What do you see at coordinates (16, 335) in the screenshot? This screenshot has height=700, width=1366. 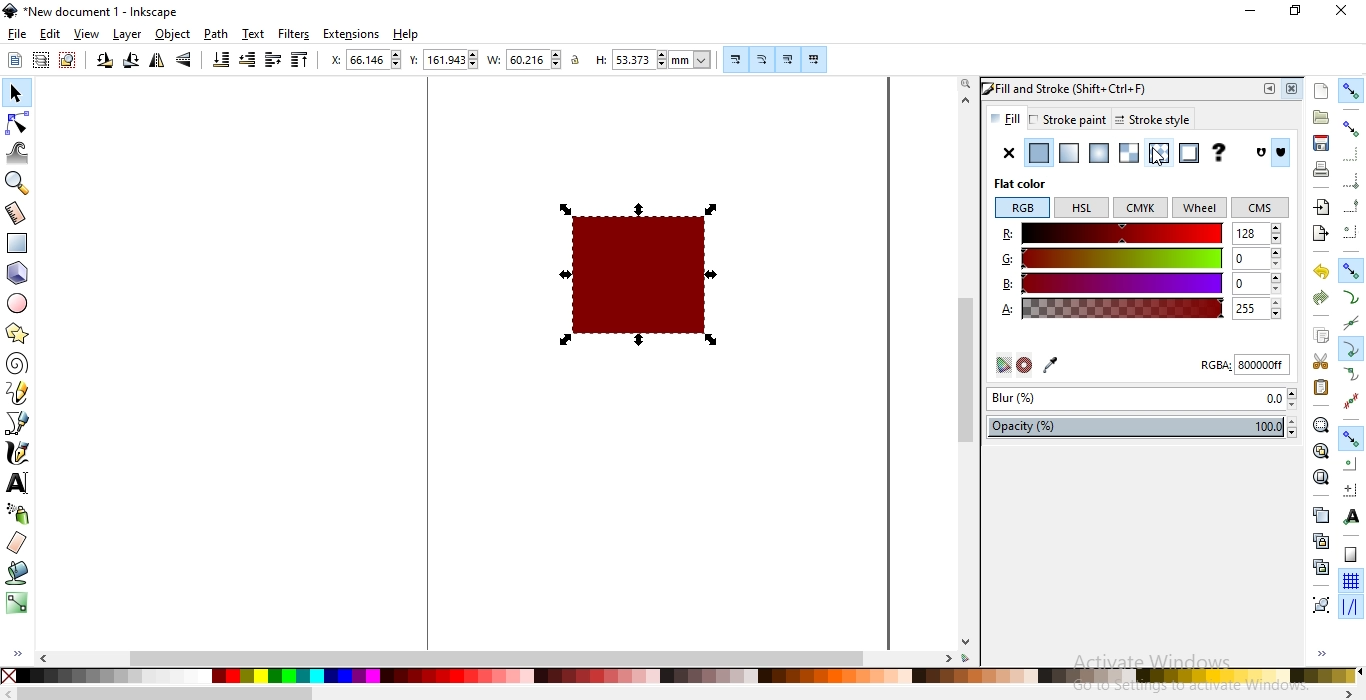 I see `create stars and polygons` at bounding box center [16, 335].